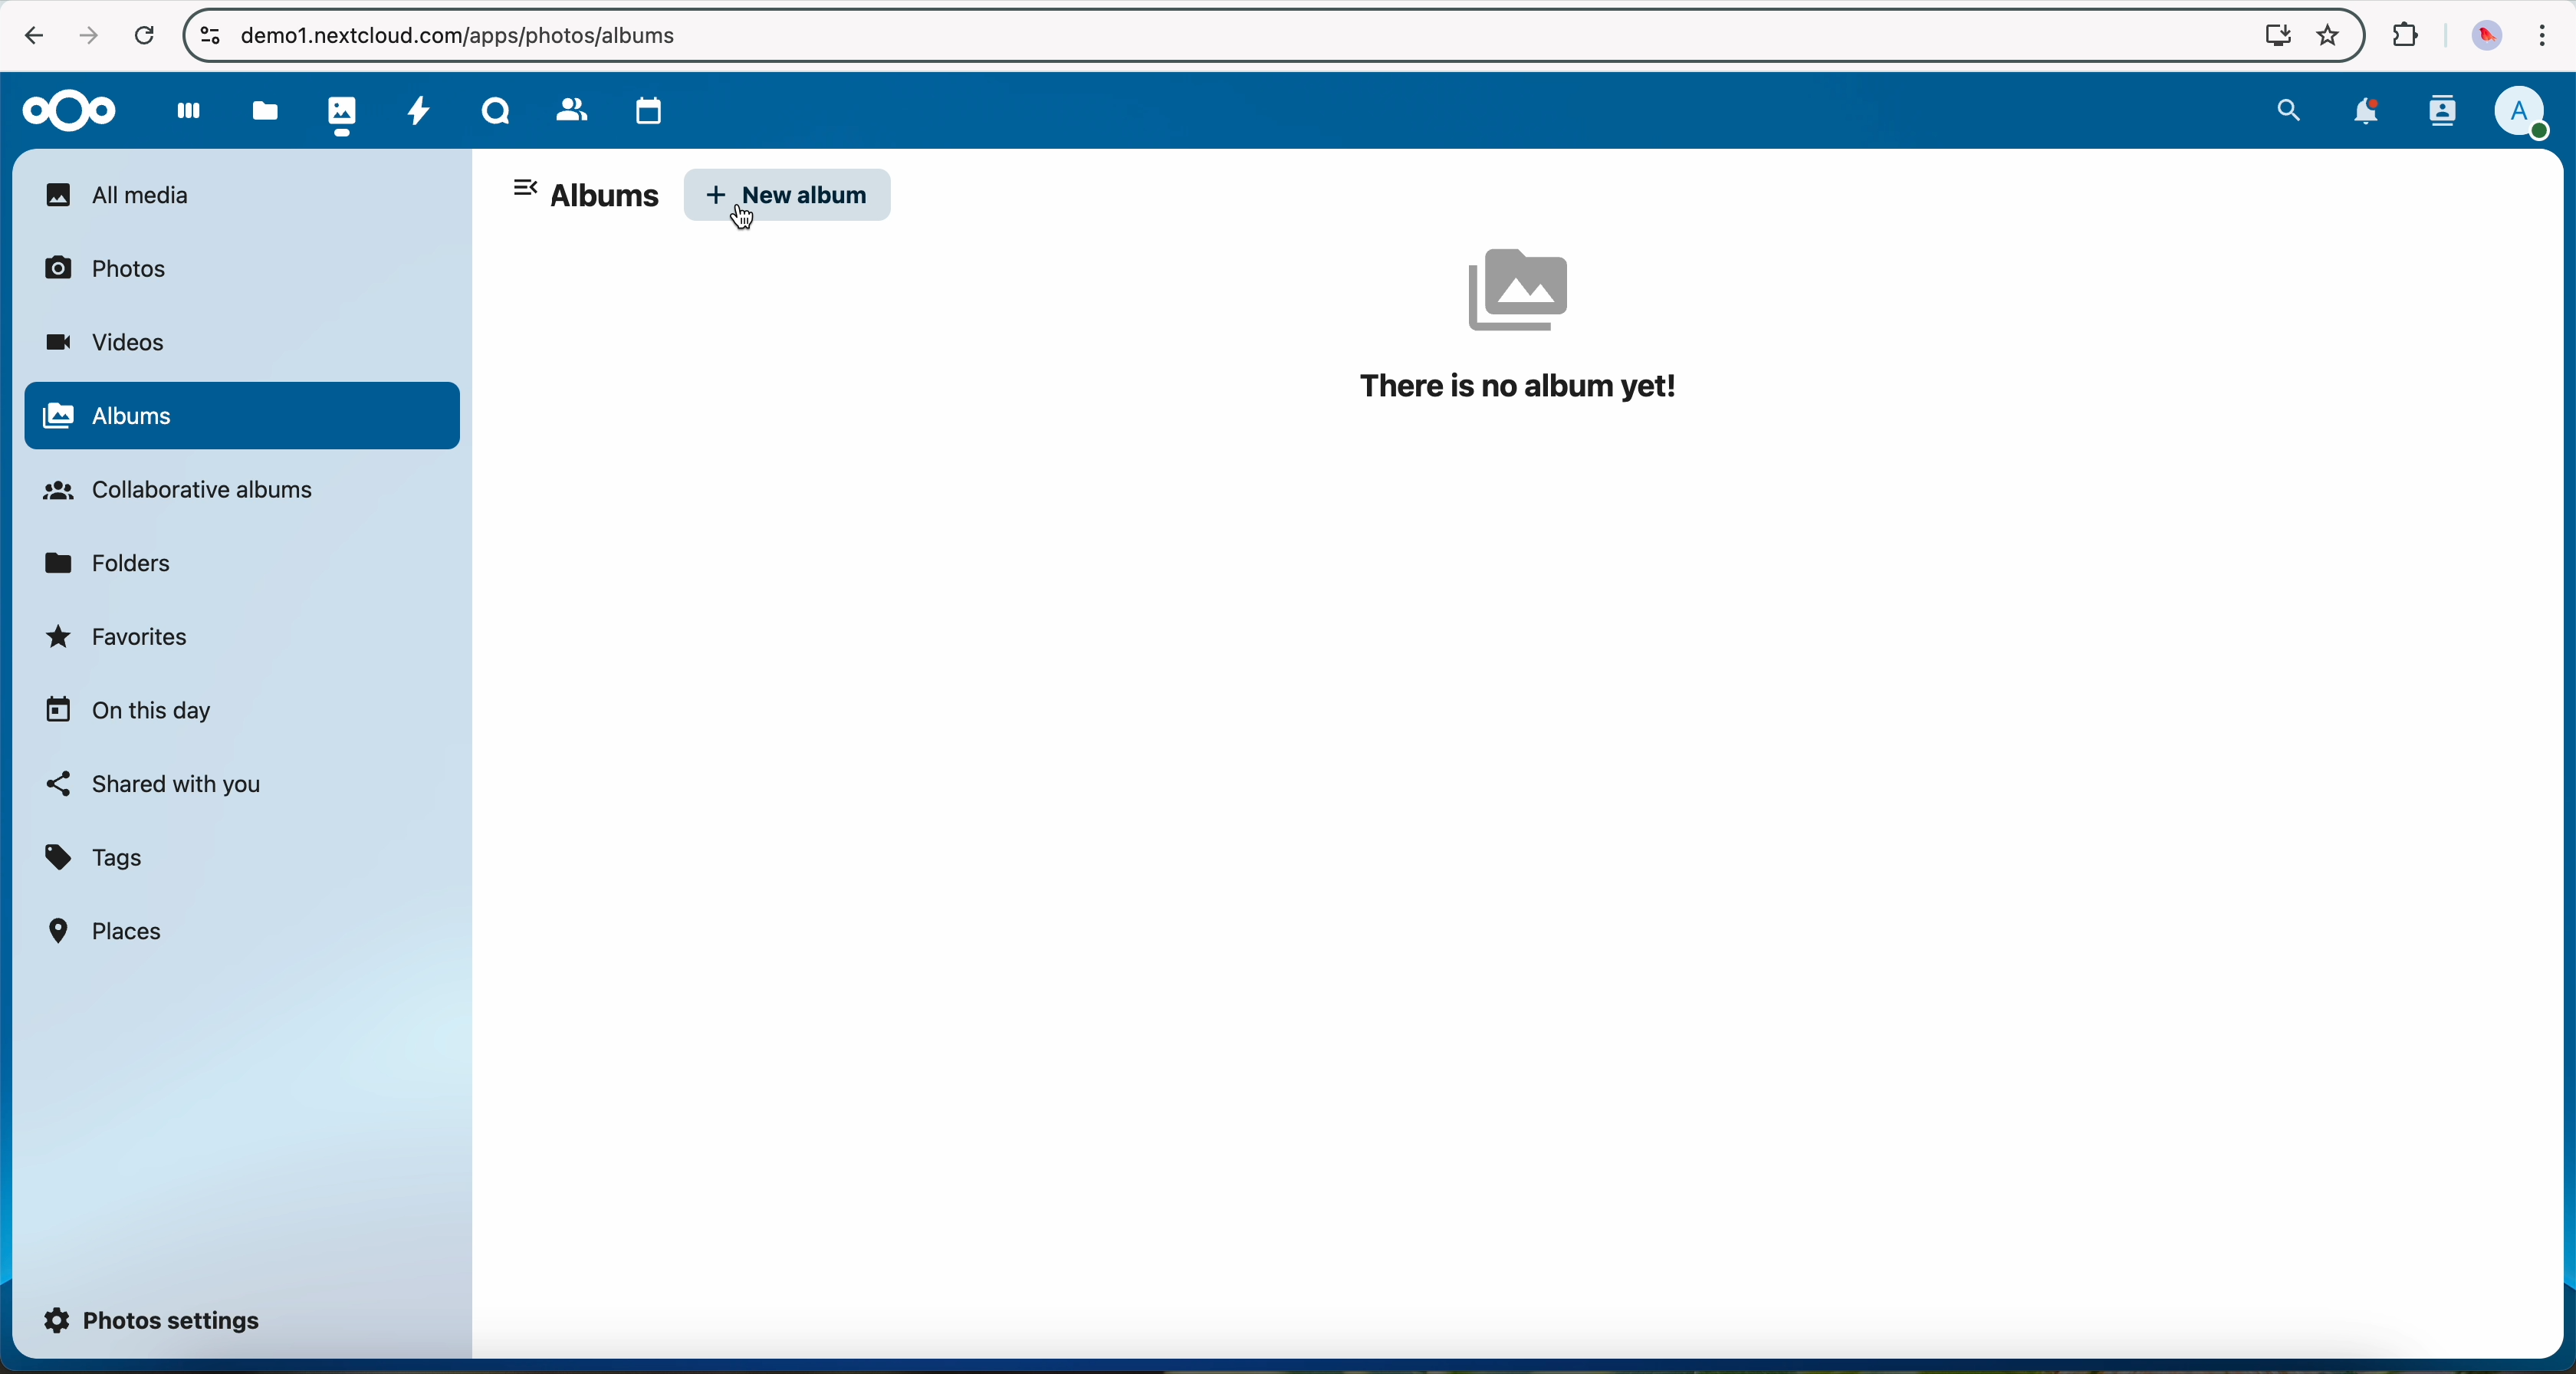 Image resolution: width=2576 pixels, height=1374 pixels. I want to click on videos, so click(104, 342).